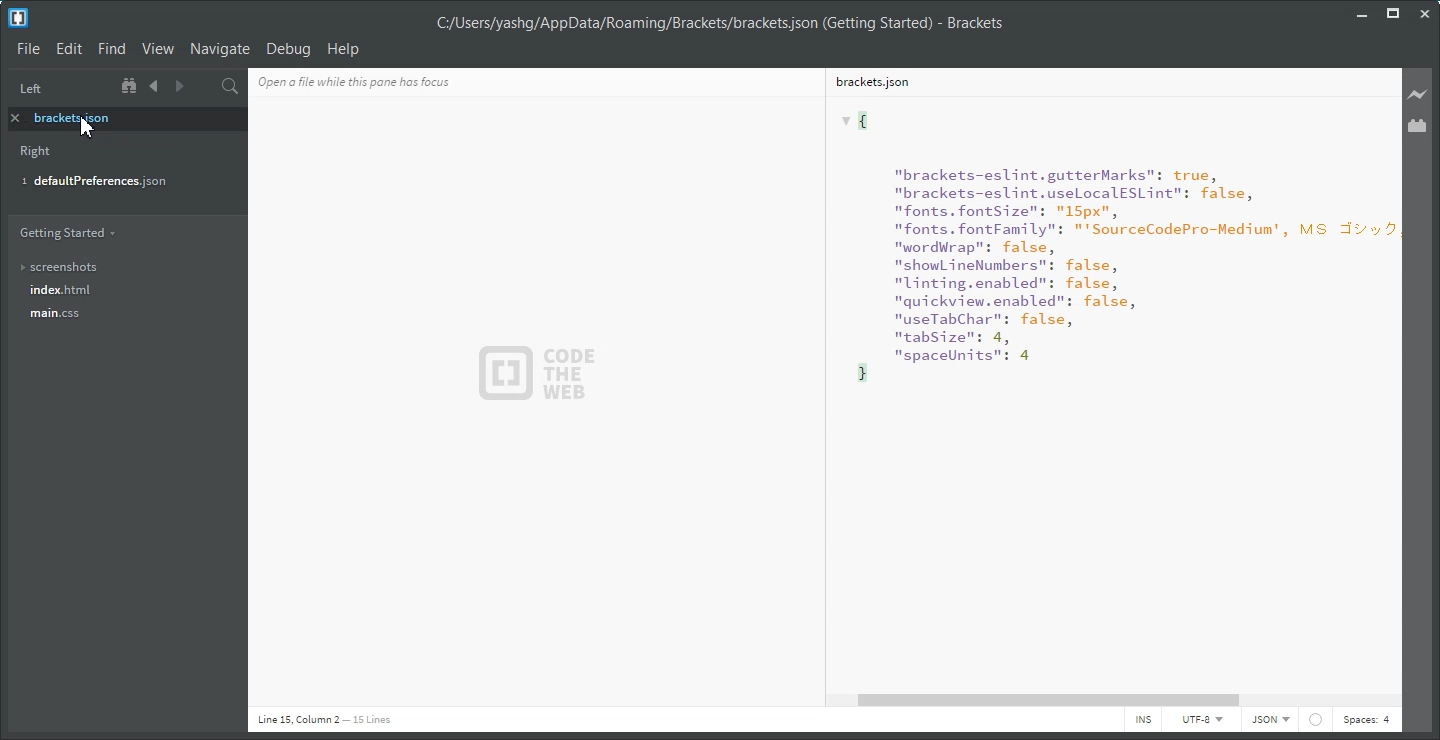 This screenshot has height=740, width=1440. Describe the element at coordinates (121, 319) in the screenshot. I see `main.css` at that location.